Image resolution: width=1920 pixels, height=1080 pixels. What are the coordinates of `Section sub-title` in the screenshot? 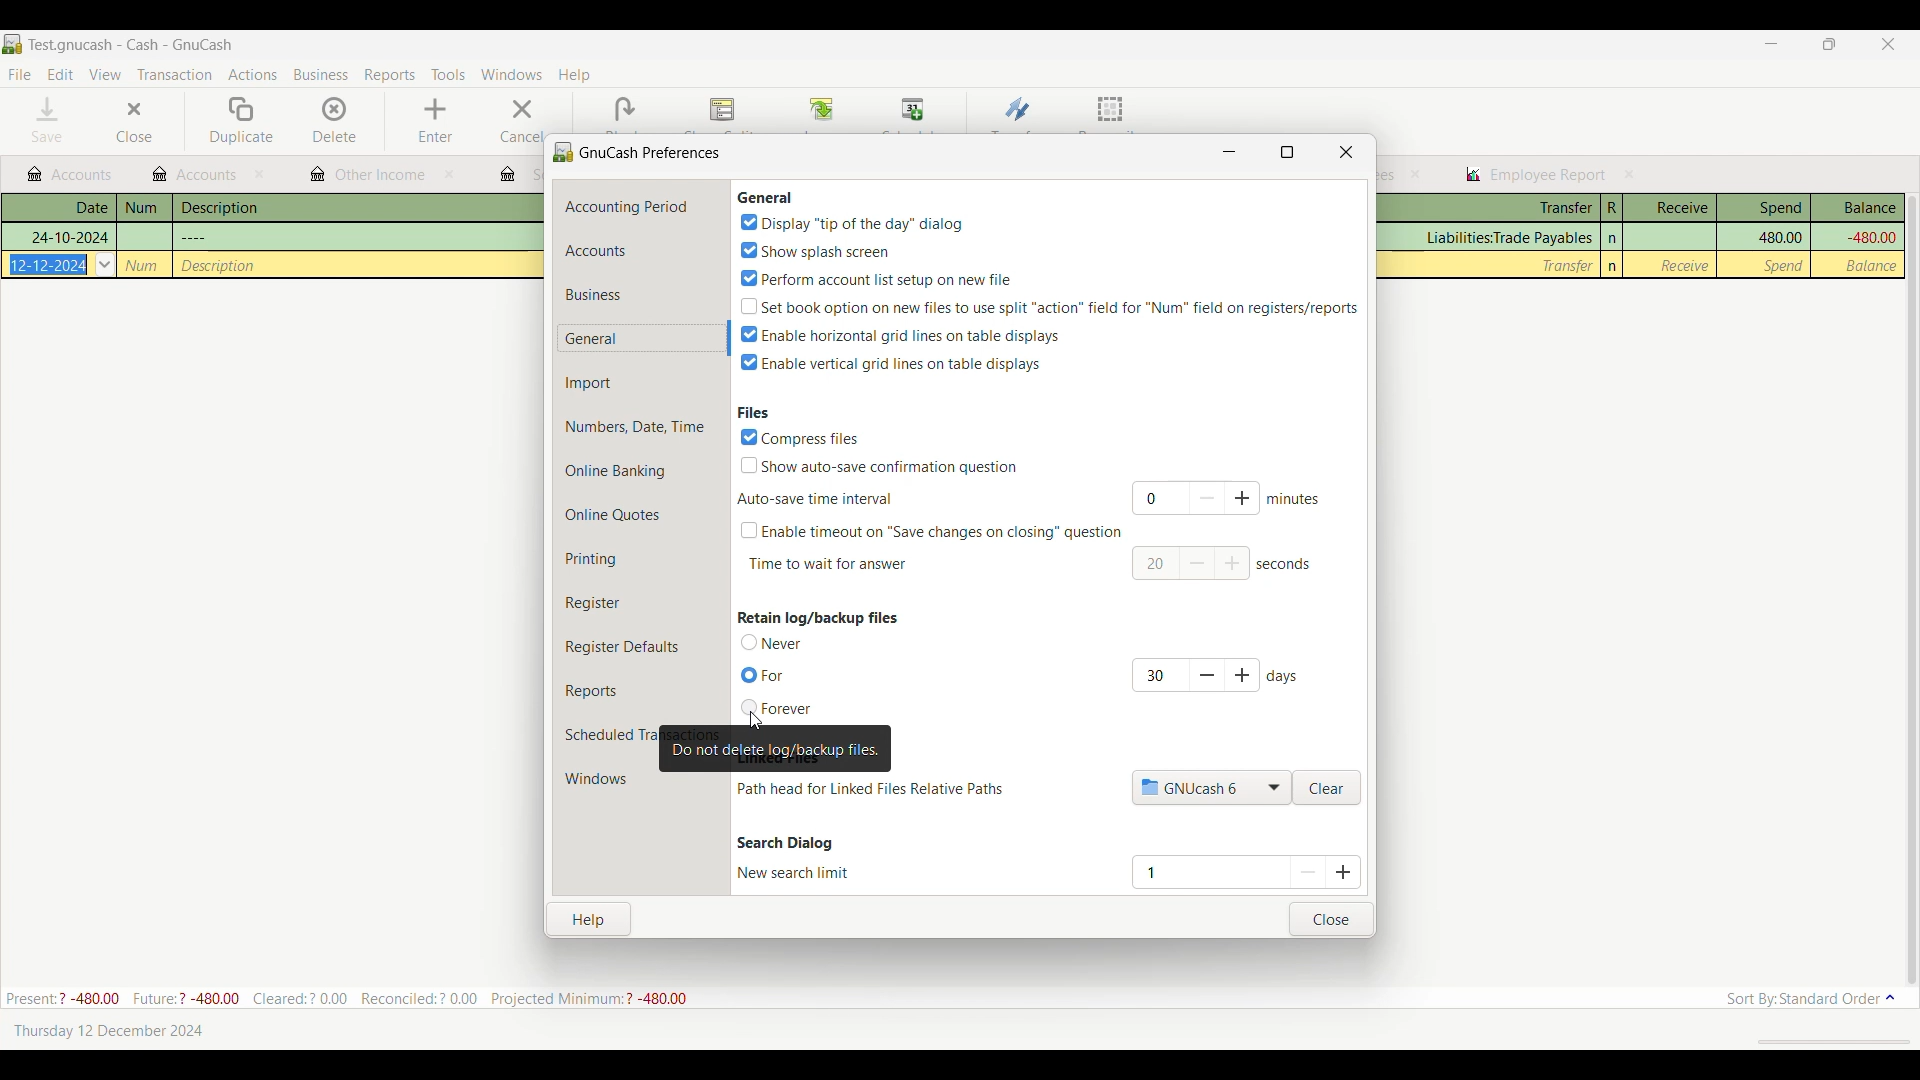 It's located at (814, 499).